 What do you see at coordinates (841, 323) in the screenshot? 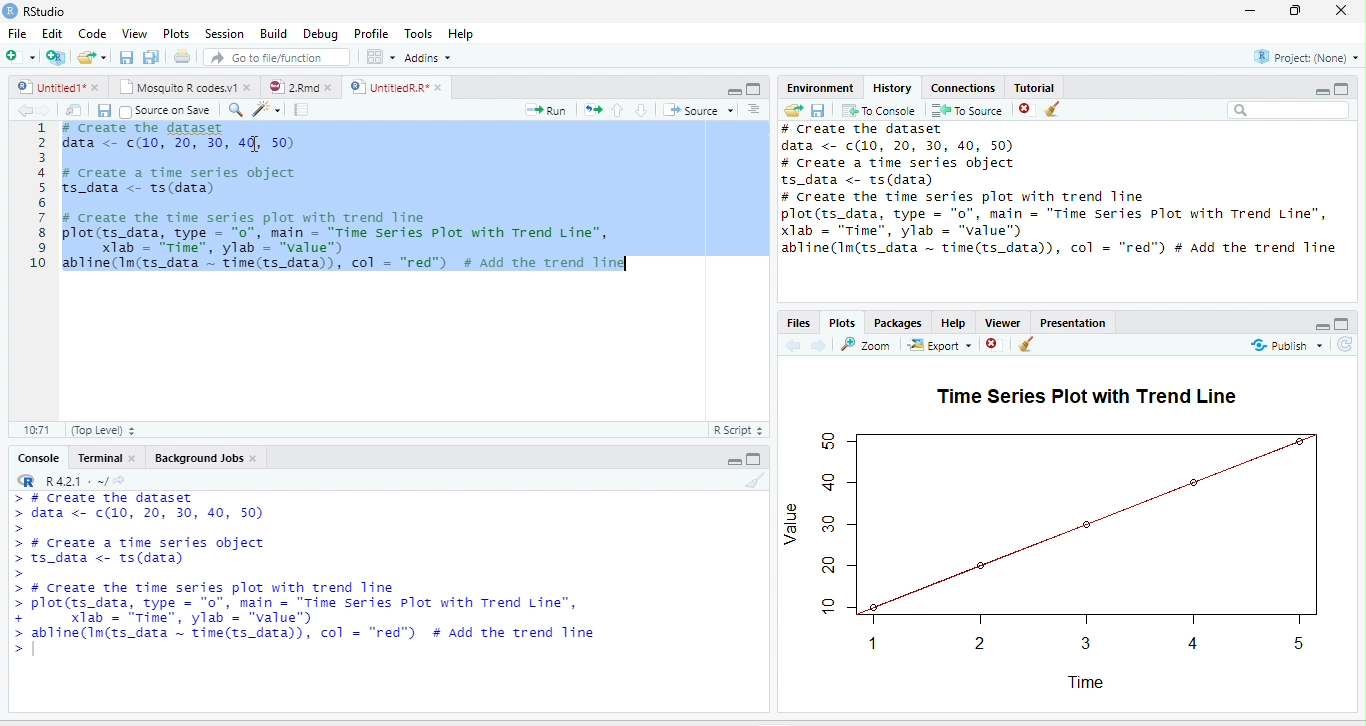
I see `Plots` at bounding box center [841, 323].